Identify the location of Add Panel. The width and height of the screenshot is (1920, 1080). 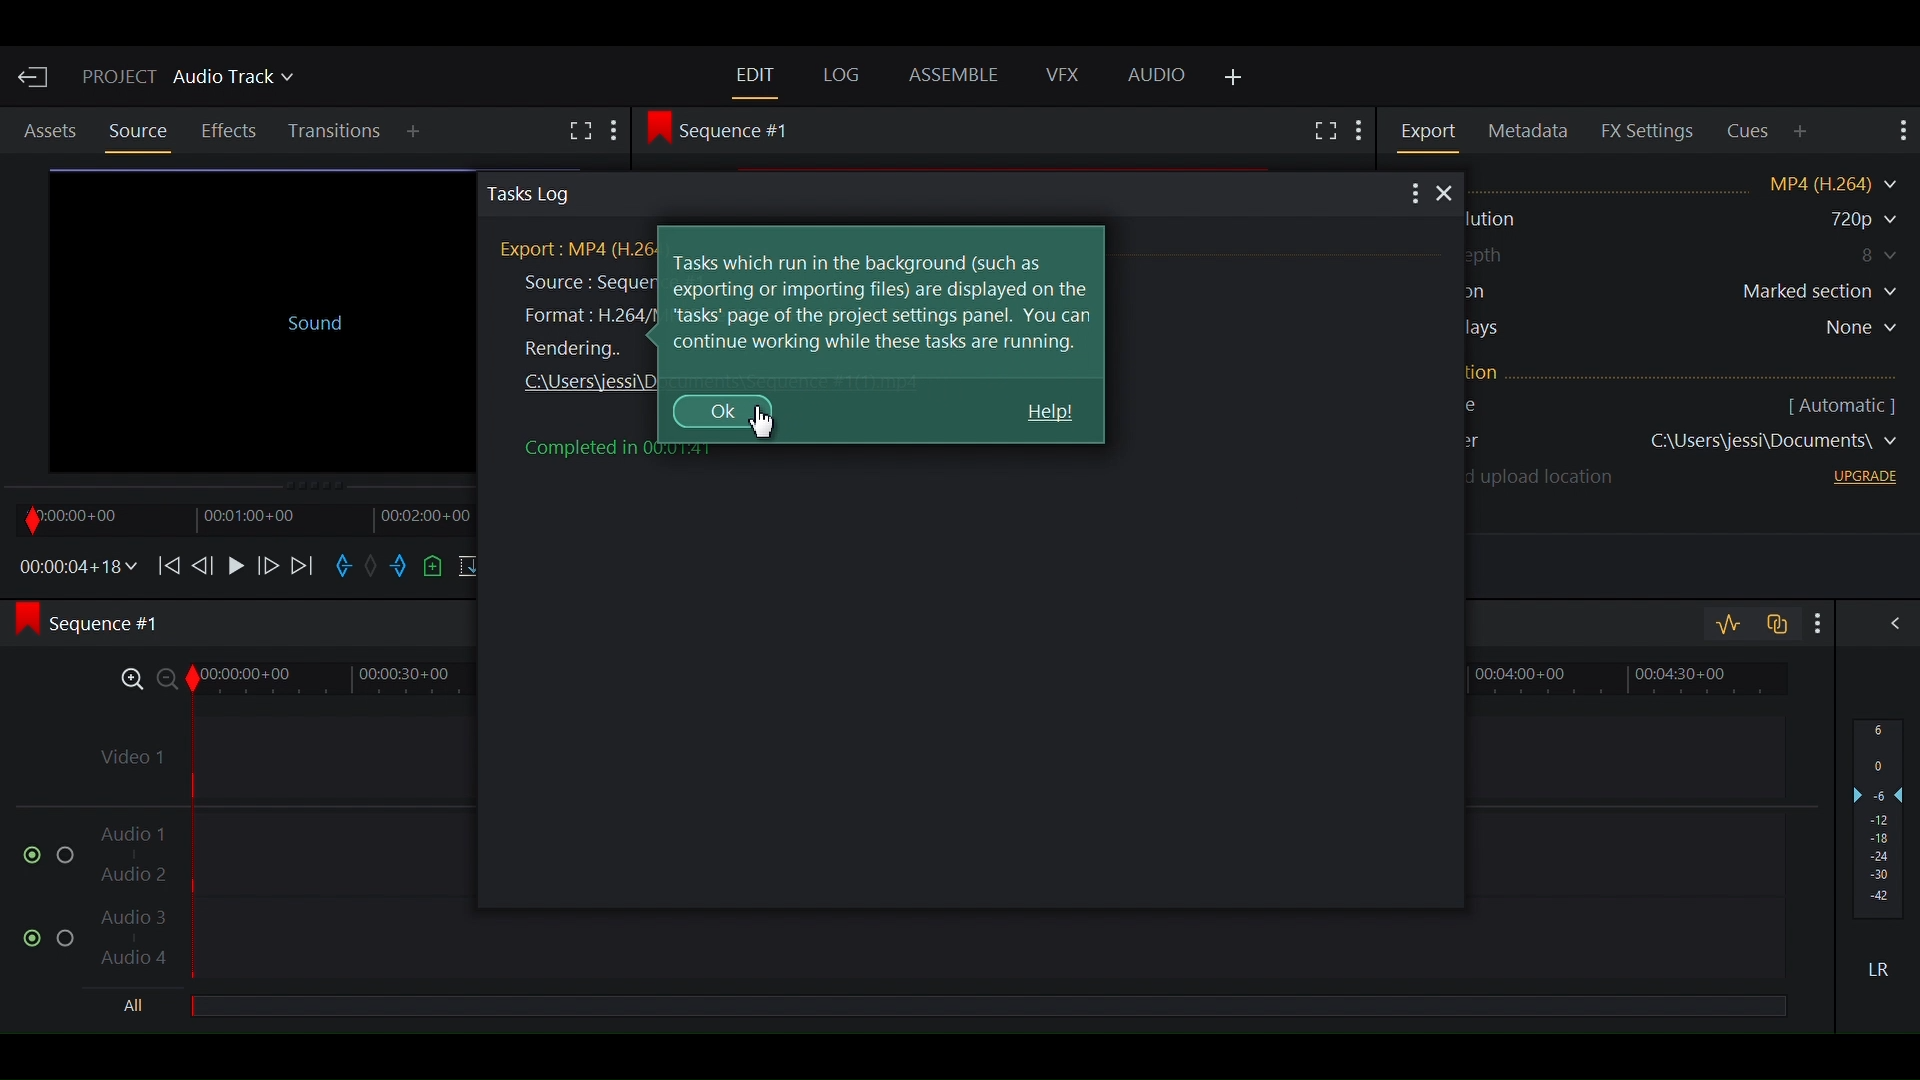
(1234, 79).